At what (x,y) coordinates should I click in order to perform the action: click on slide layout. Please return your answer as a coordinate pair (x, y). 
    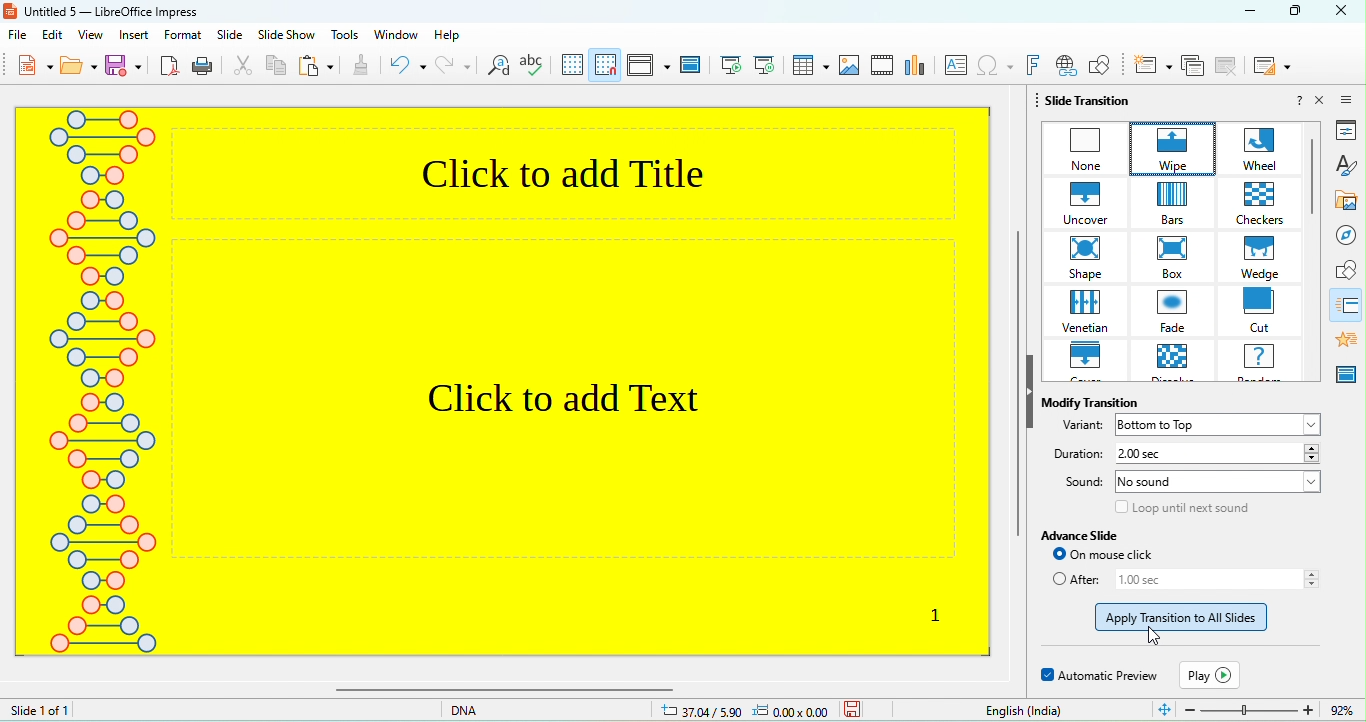
    Looking at the image, I should click on (1269, 65).